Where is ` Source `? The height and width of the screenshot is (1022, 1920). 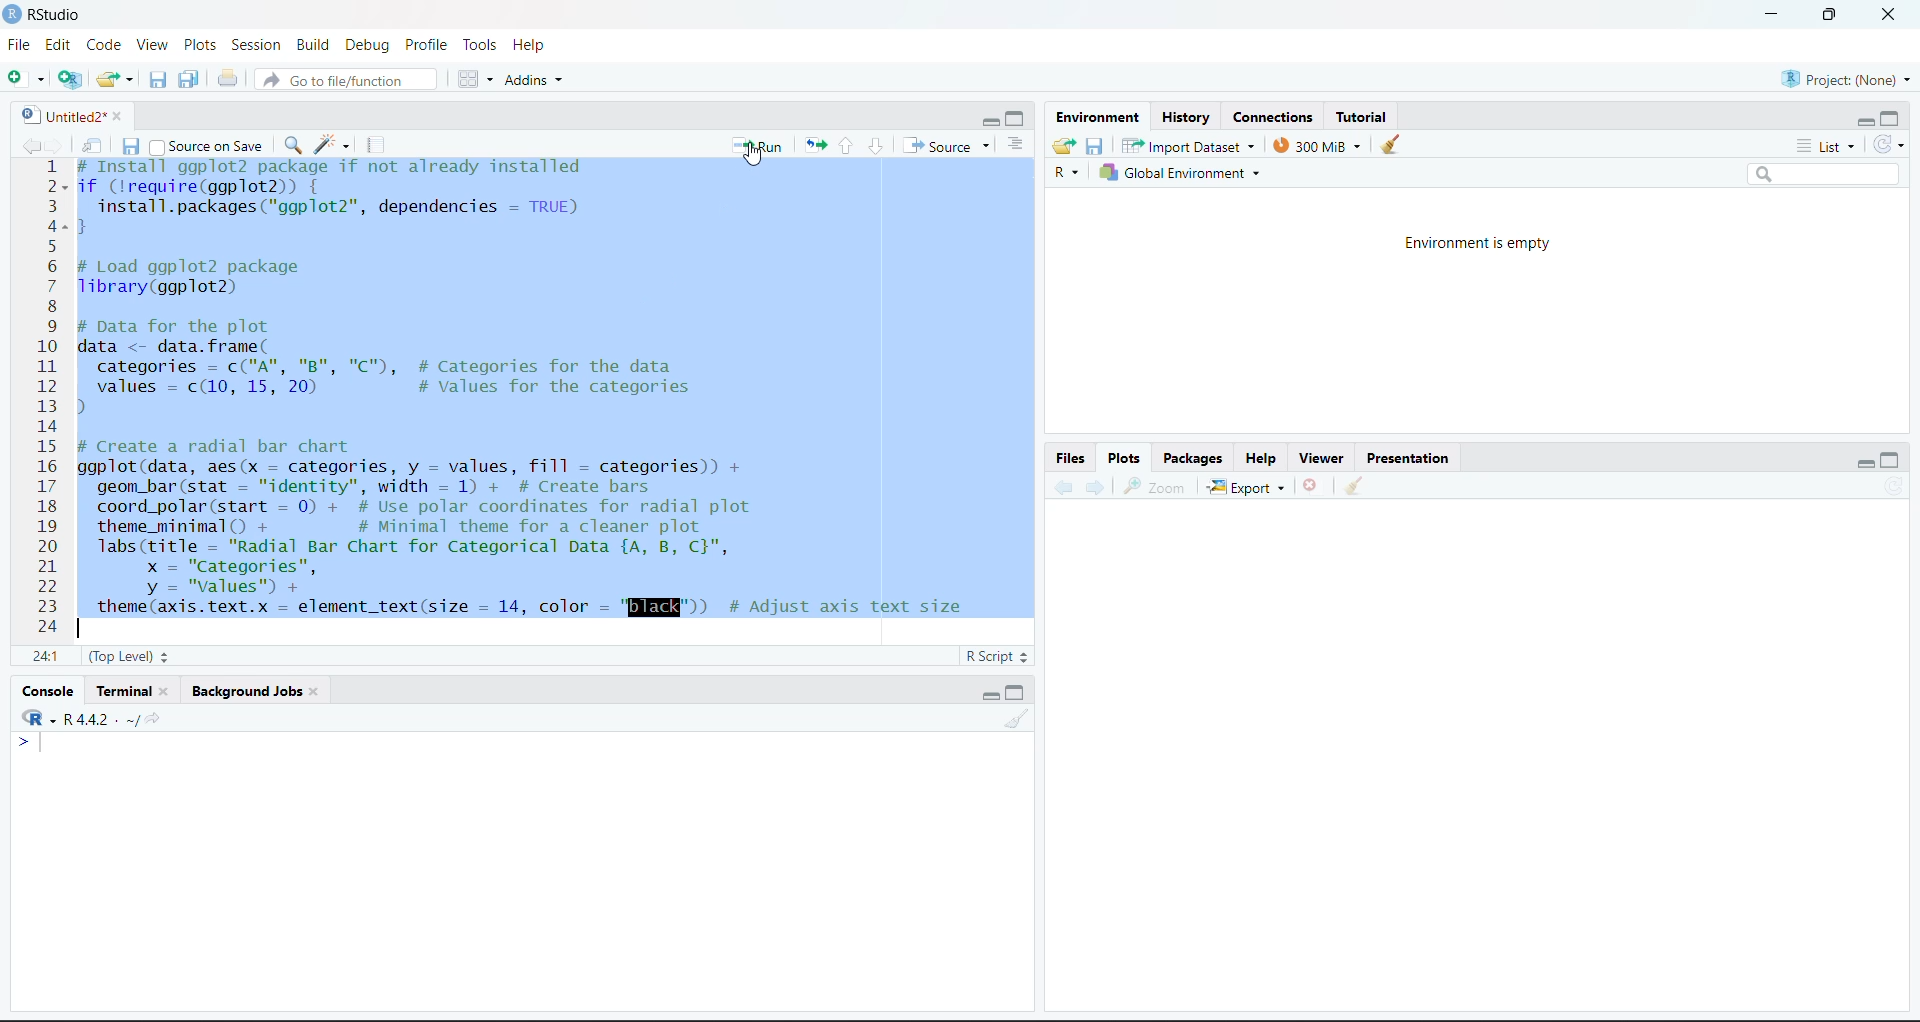
 Source  is located at coordinates (951, 146).